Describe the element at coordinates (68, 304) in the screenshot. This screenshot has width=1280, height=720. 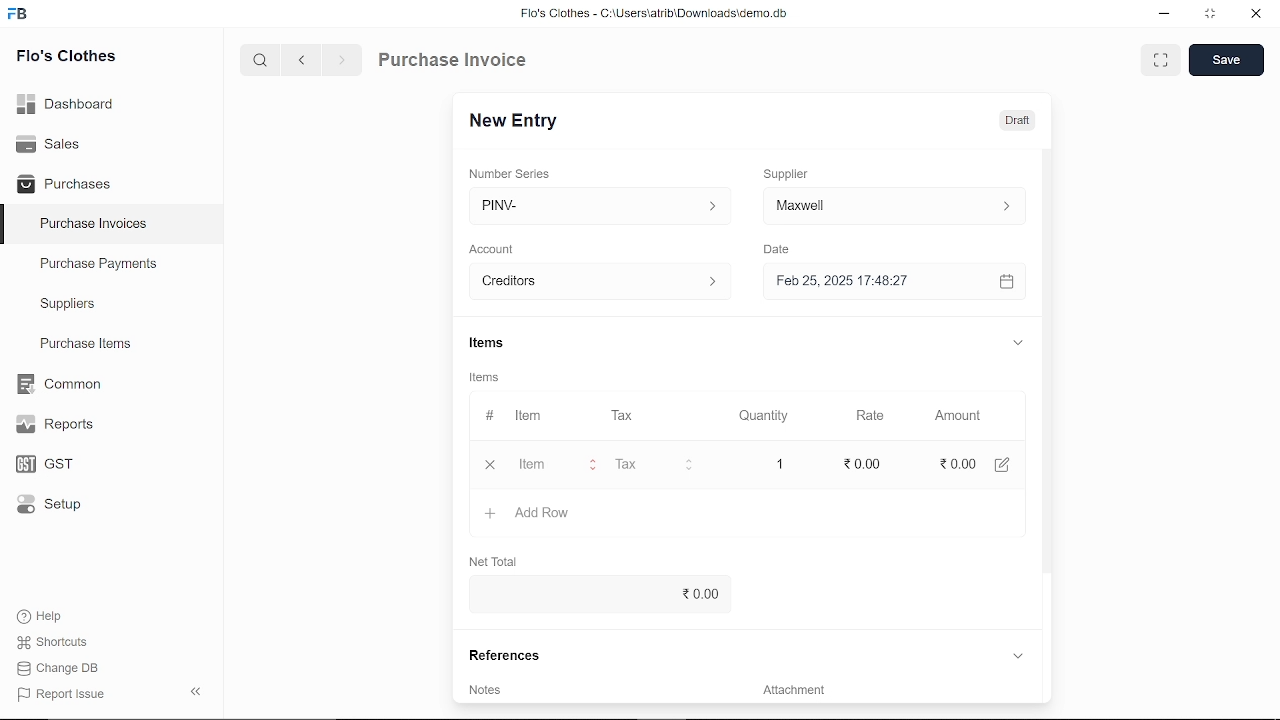
I see `Suppliers` at that location.